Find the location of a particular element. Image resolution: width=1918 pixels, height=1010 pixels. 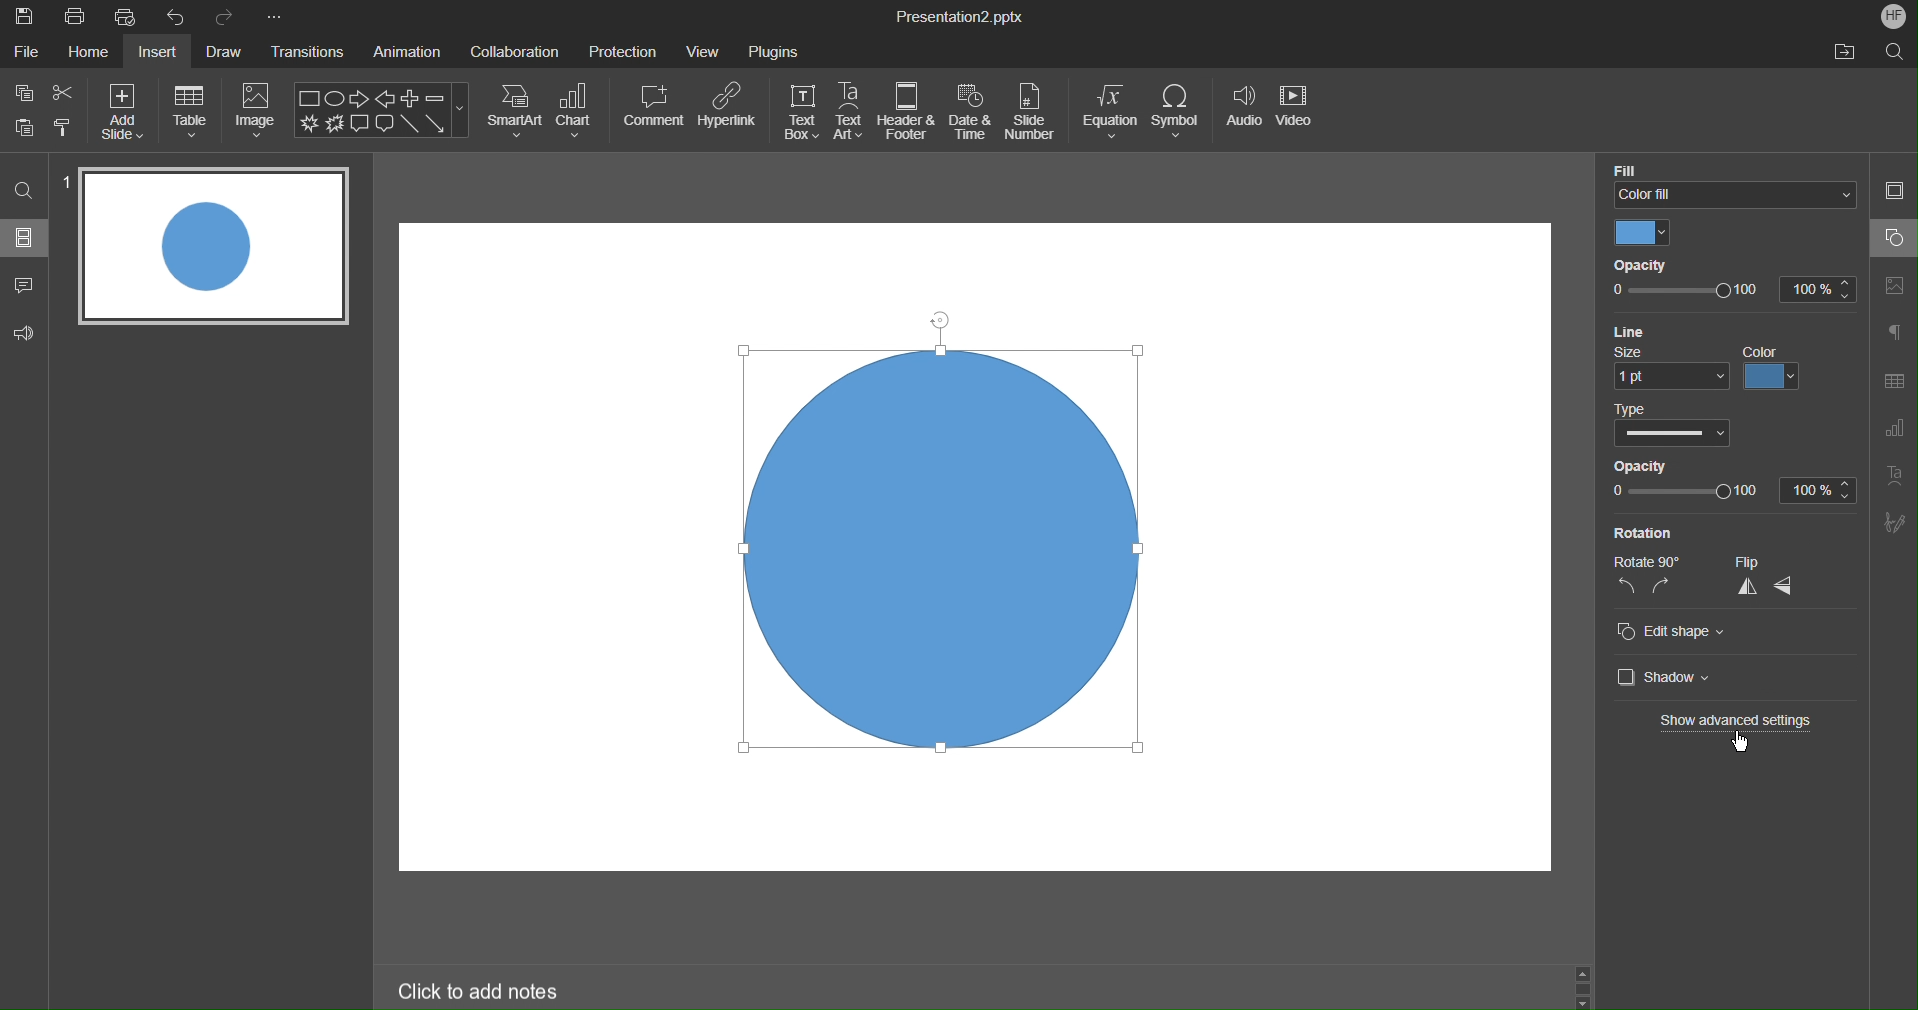

Signature is located at coordinates (1895, 524).